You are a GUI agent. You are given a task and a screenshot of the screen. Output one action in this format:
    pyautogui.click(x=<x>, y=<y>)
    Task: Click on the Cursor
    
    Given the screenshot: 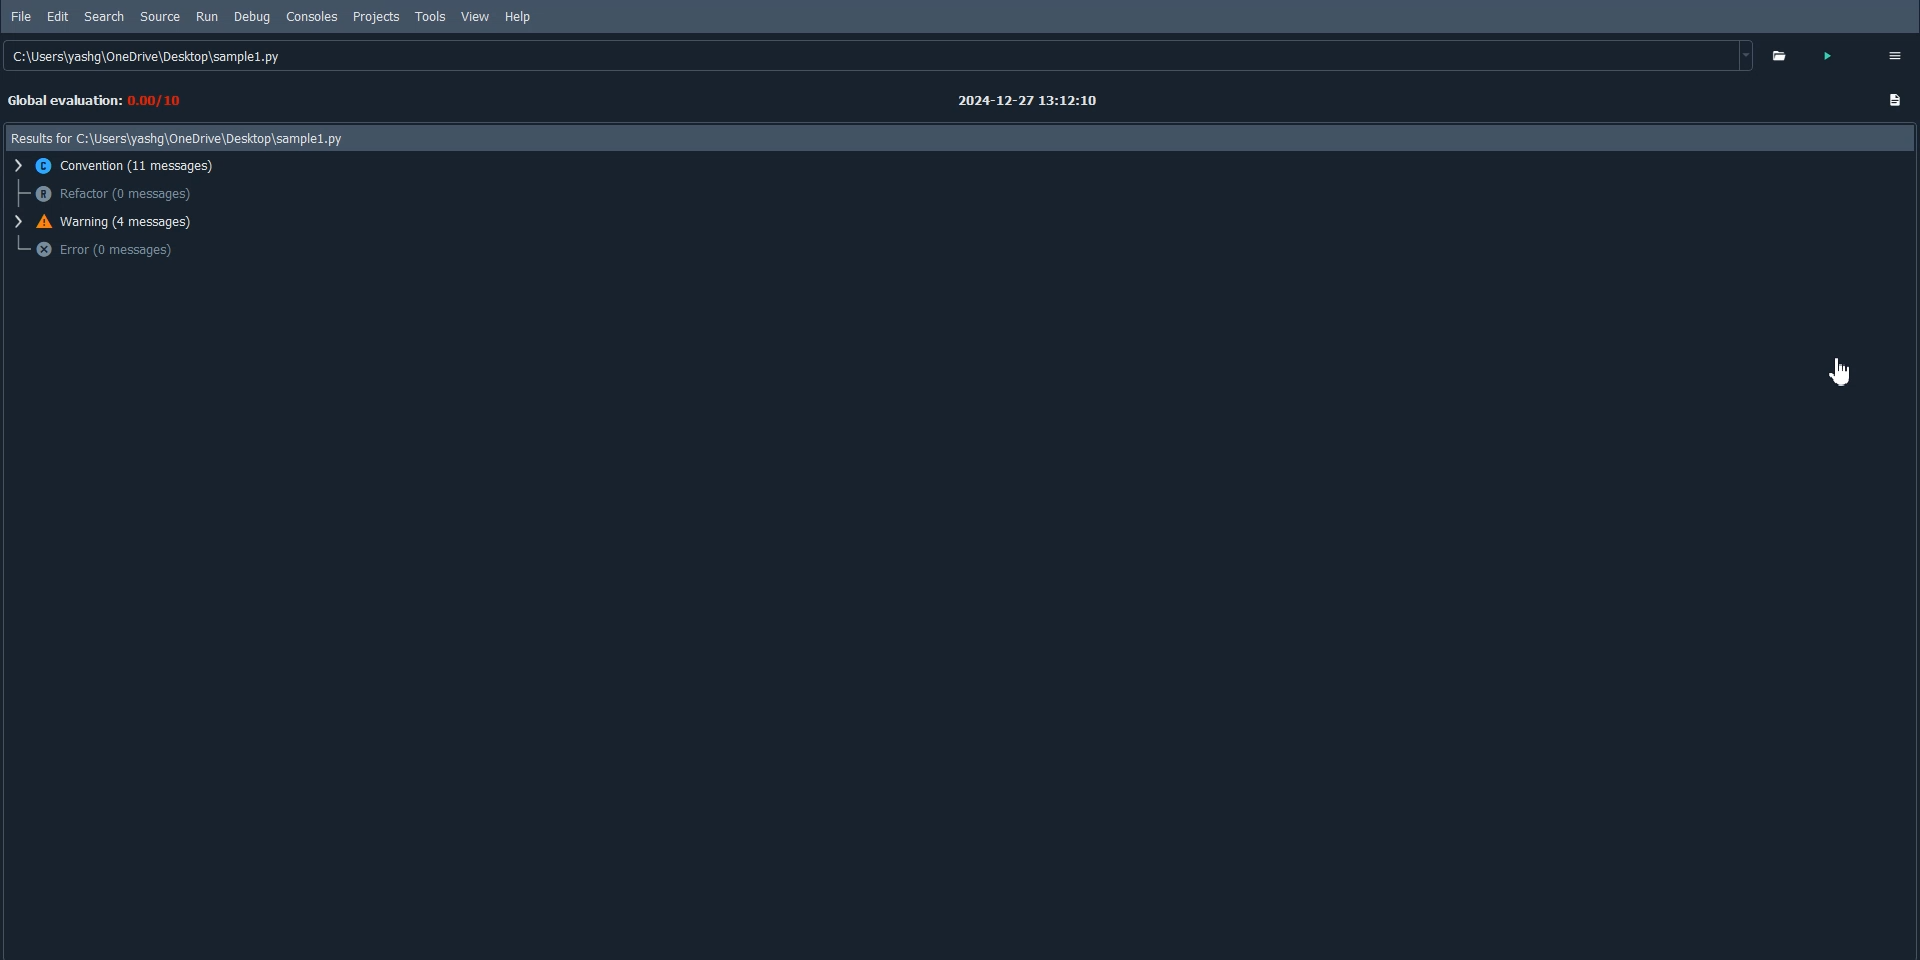 What is the action you would take?
    pyautogui.click(x=1837, y=370)
    